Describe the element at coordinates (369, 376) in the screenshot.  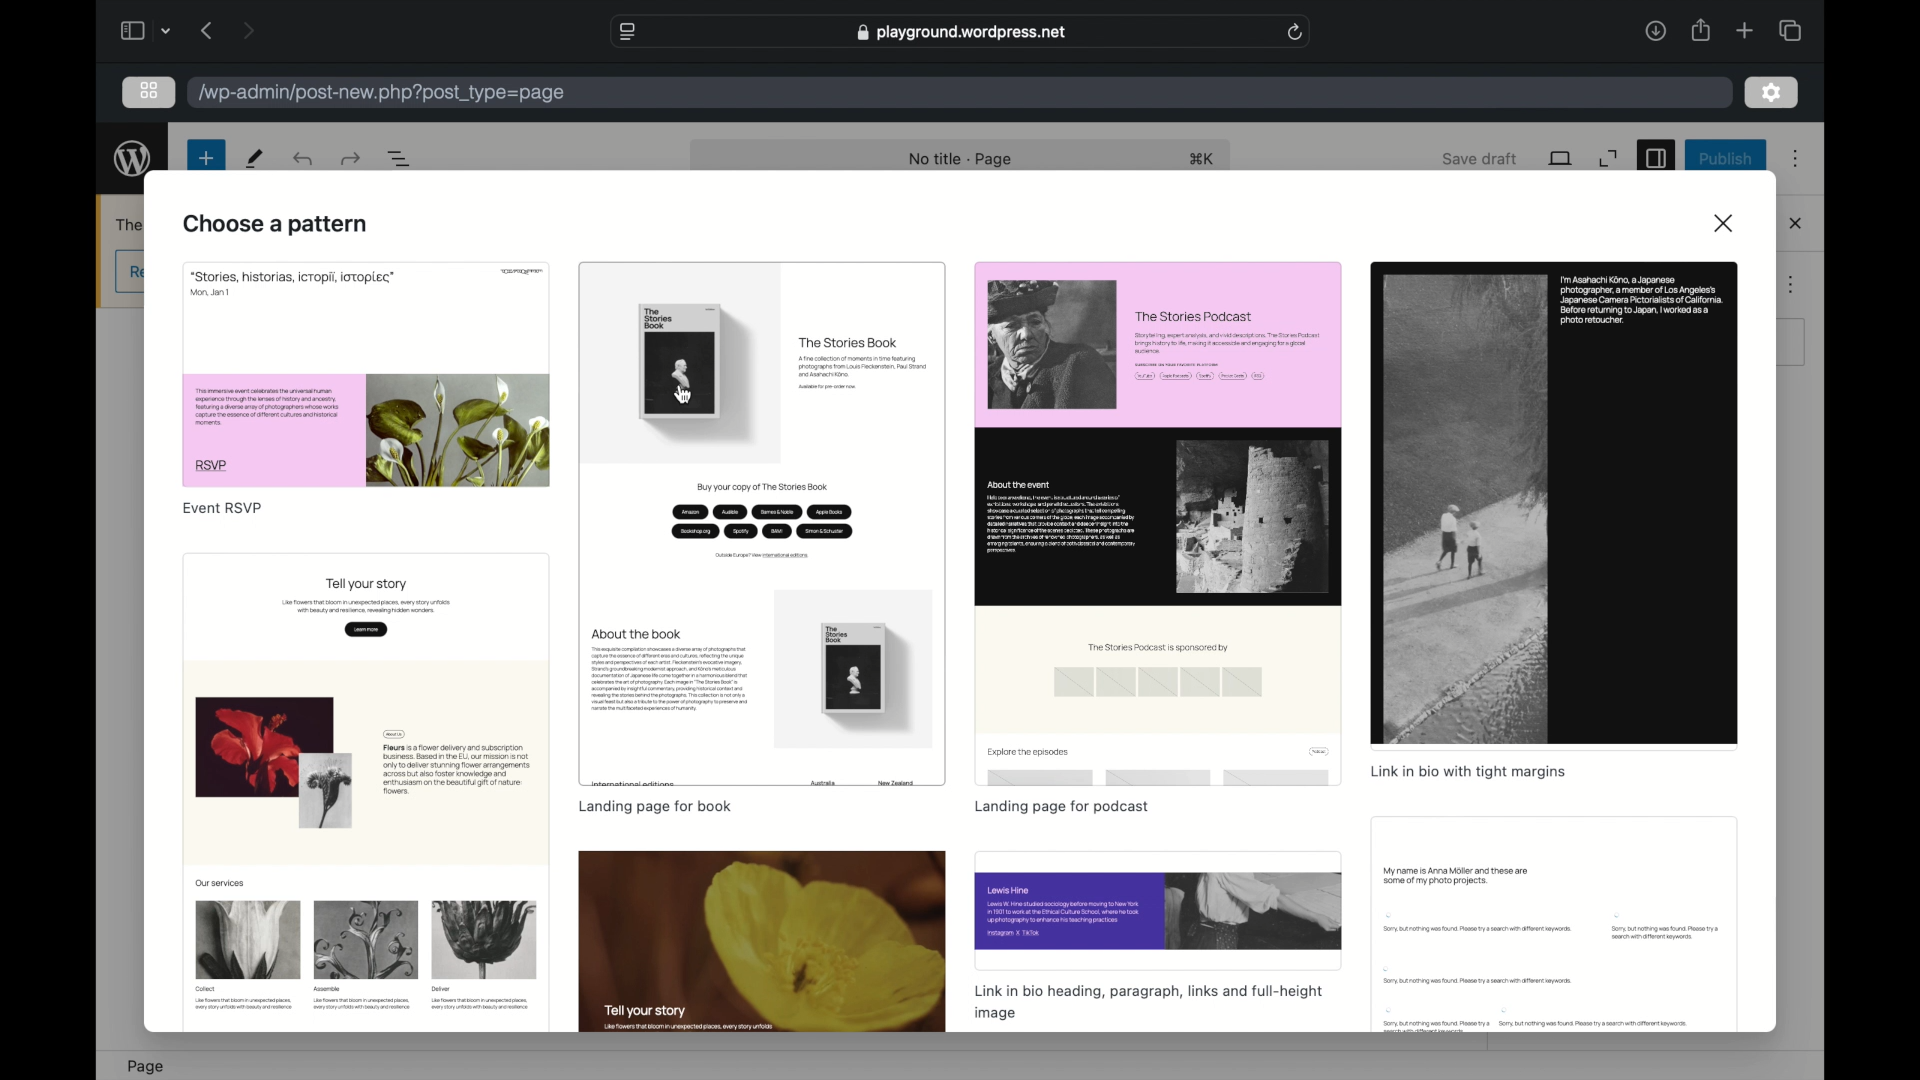
I see `preview` at that location.